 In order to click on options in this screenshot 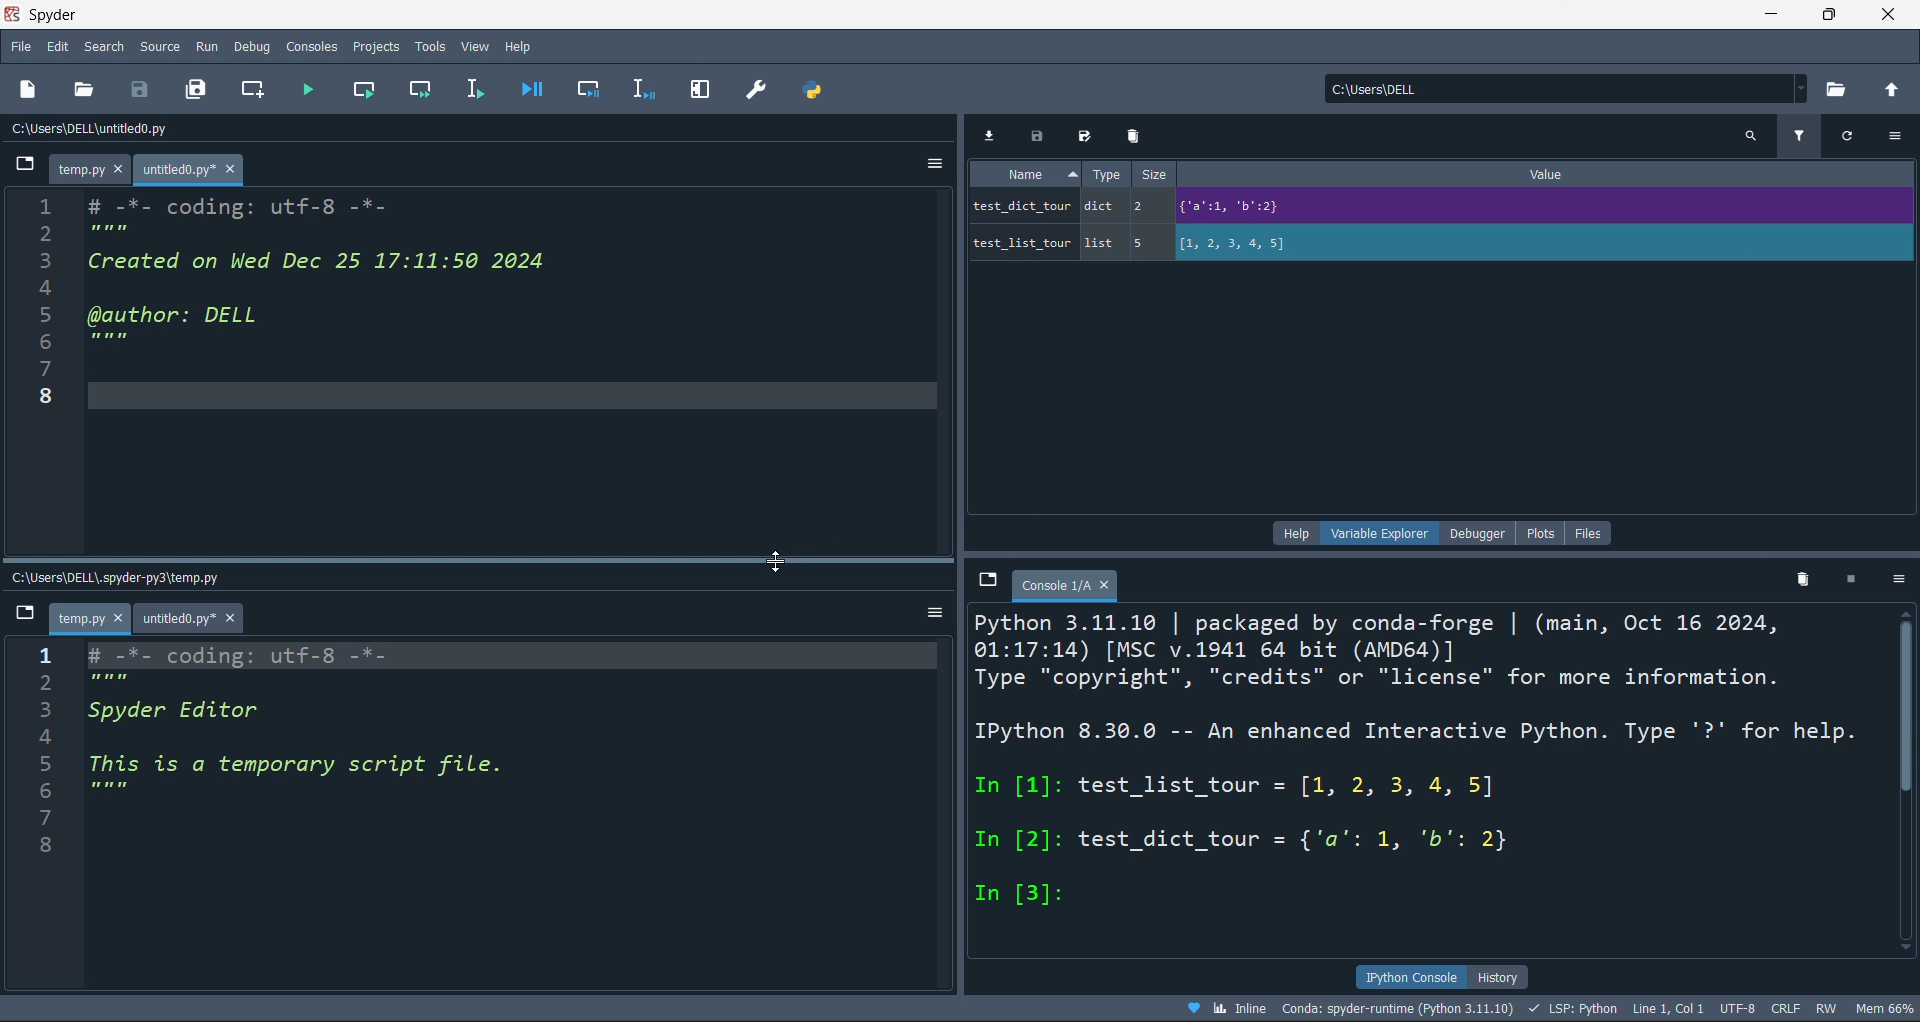, I will do `click(932, 163)`.